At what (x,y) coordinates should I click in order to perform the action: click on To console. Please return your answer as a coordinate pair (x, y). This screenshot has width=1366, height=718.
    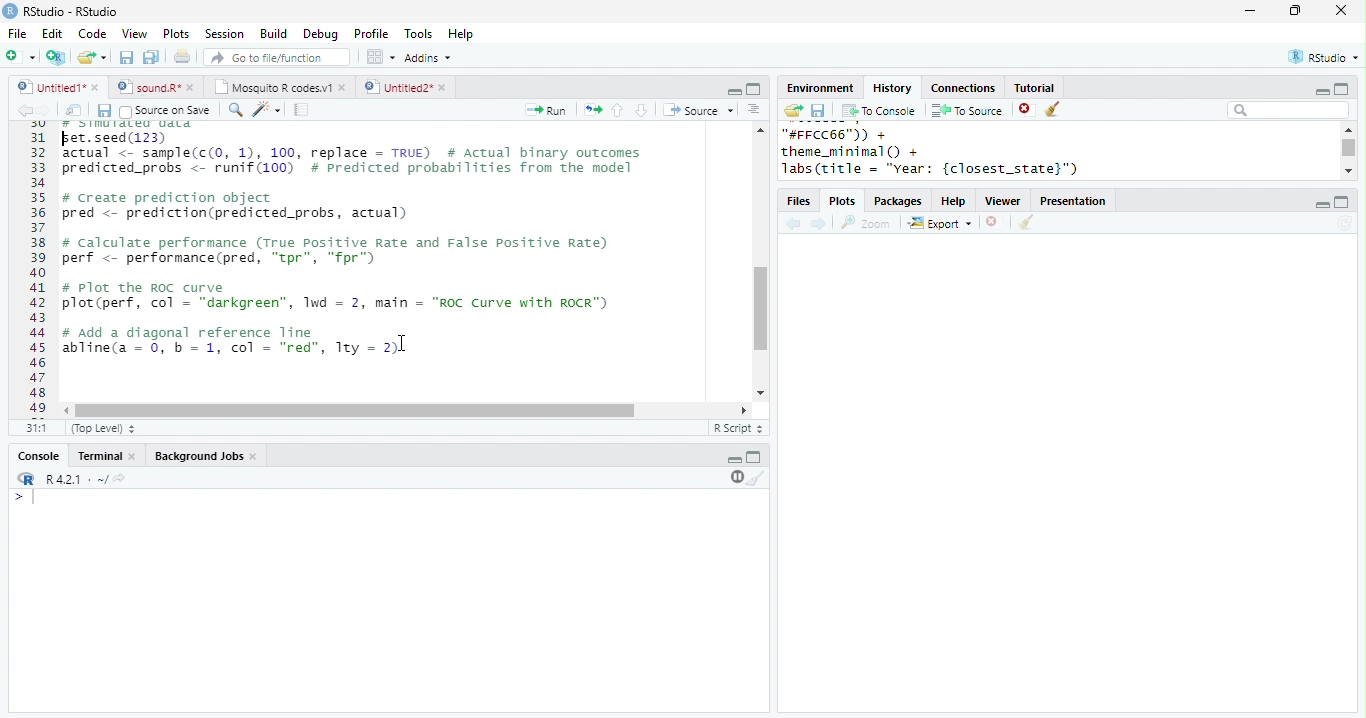
    Looking at the image, I should click on (879, 111).